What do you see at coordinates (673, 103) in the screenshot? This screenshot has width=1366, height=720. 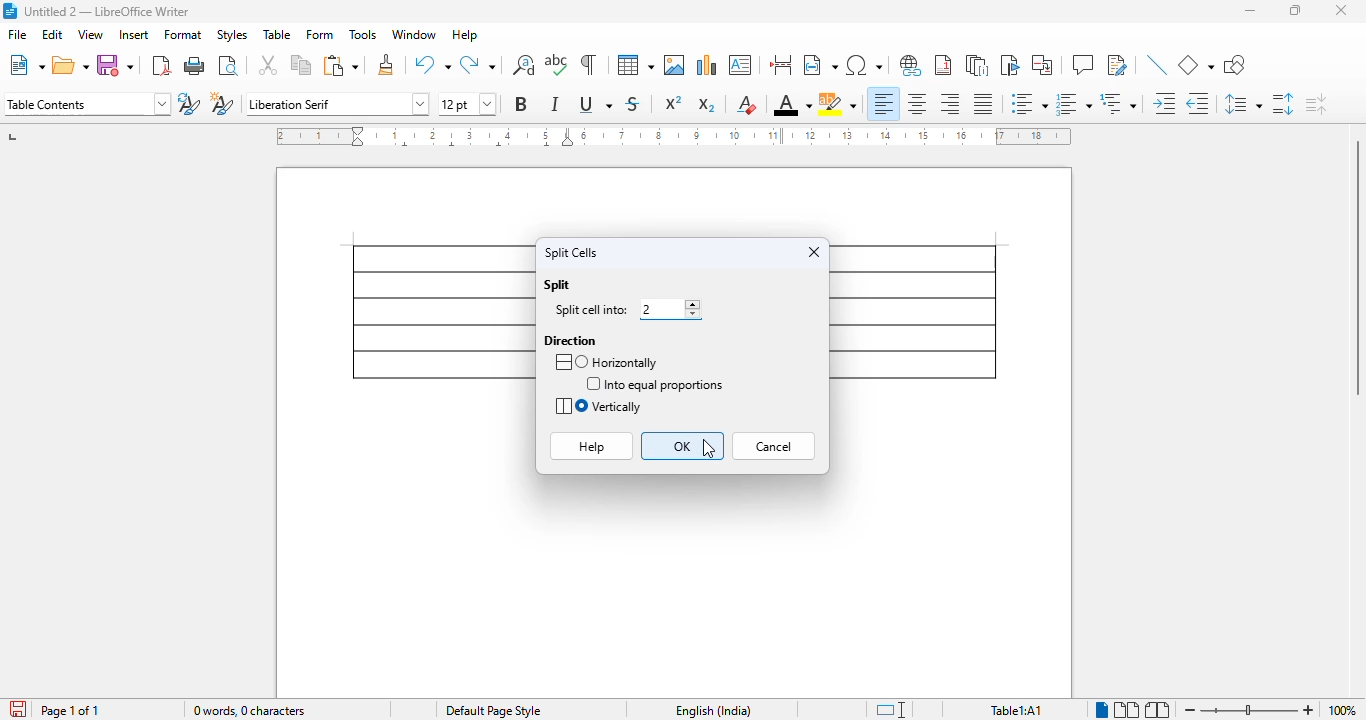 I see `superscript` at bounding box center [673, 103].